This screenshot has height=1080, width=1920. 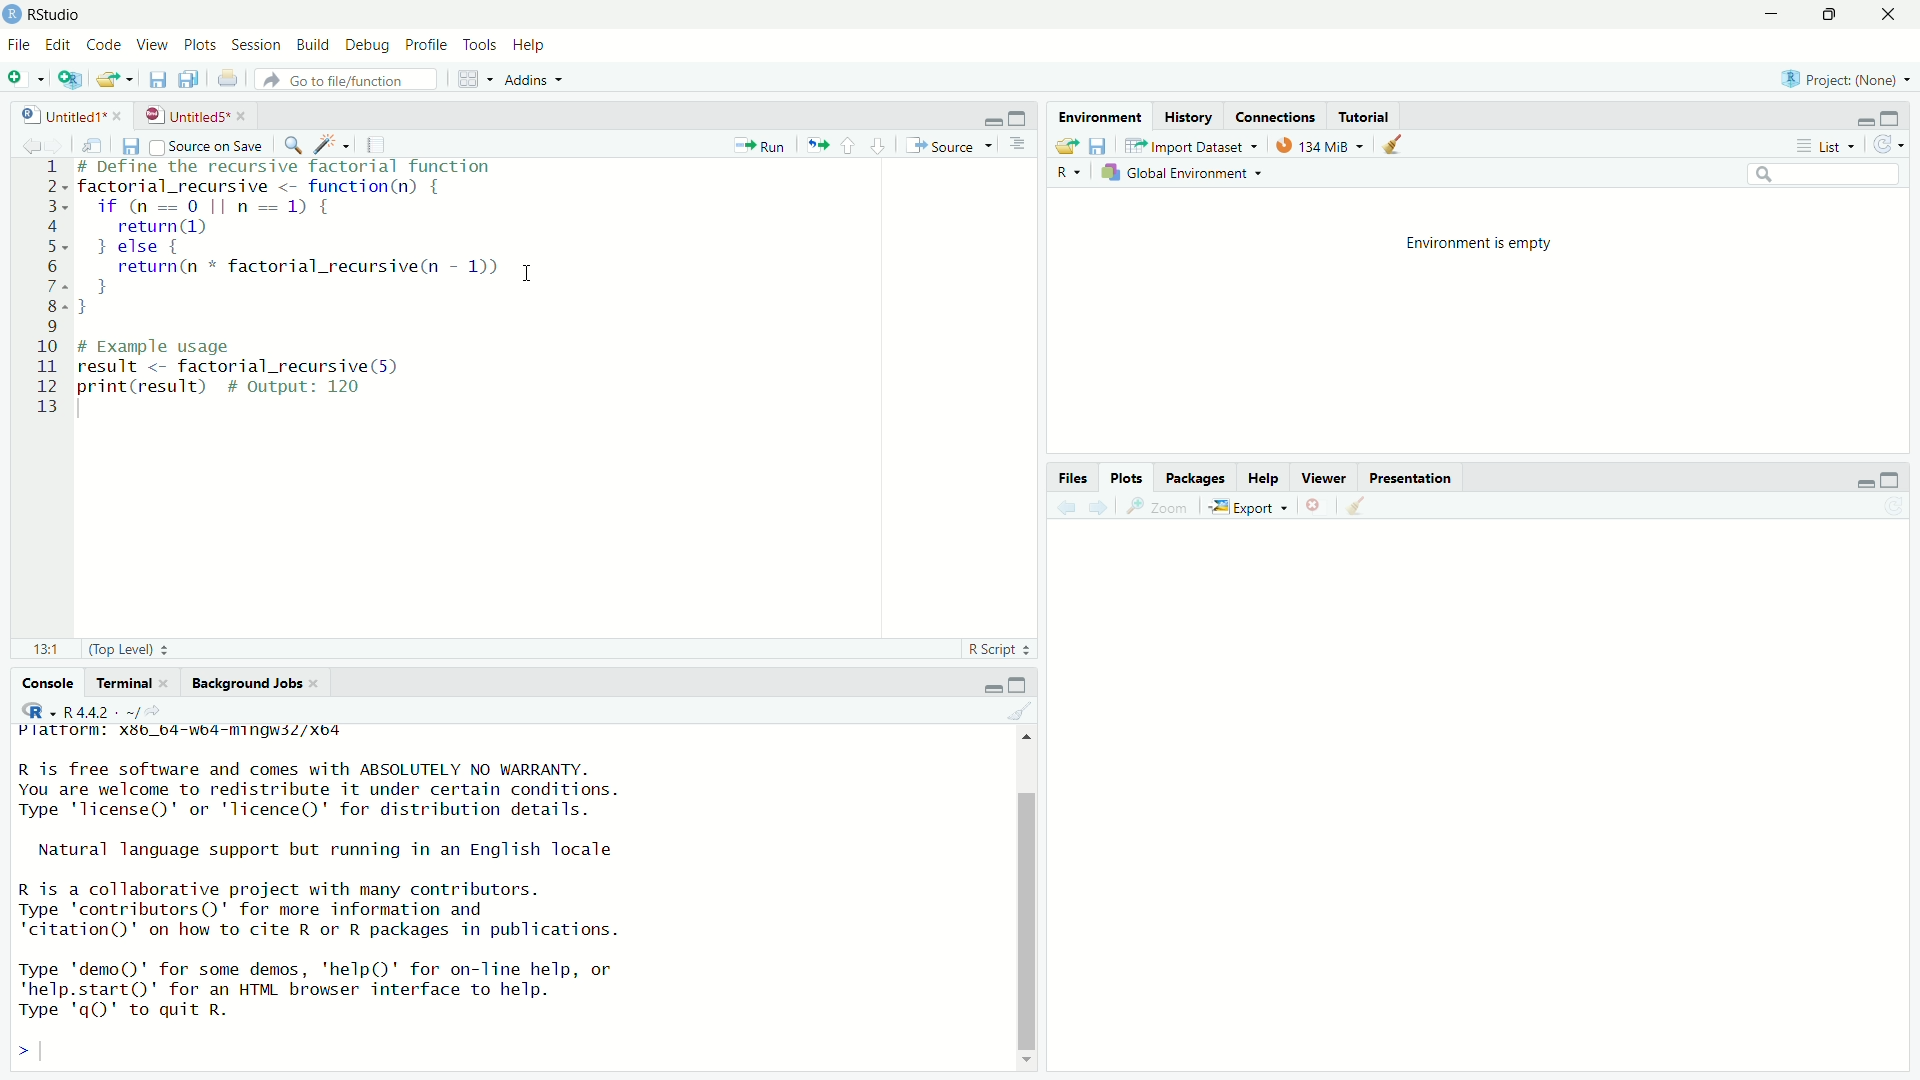 What do you see at coordinates (353, 81) in the screenshot?
I see `Go to file/function` at bounding box center [353, 81].